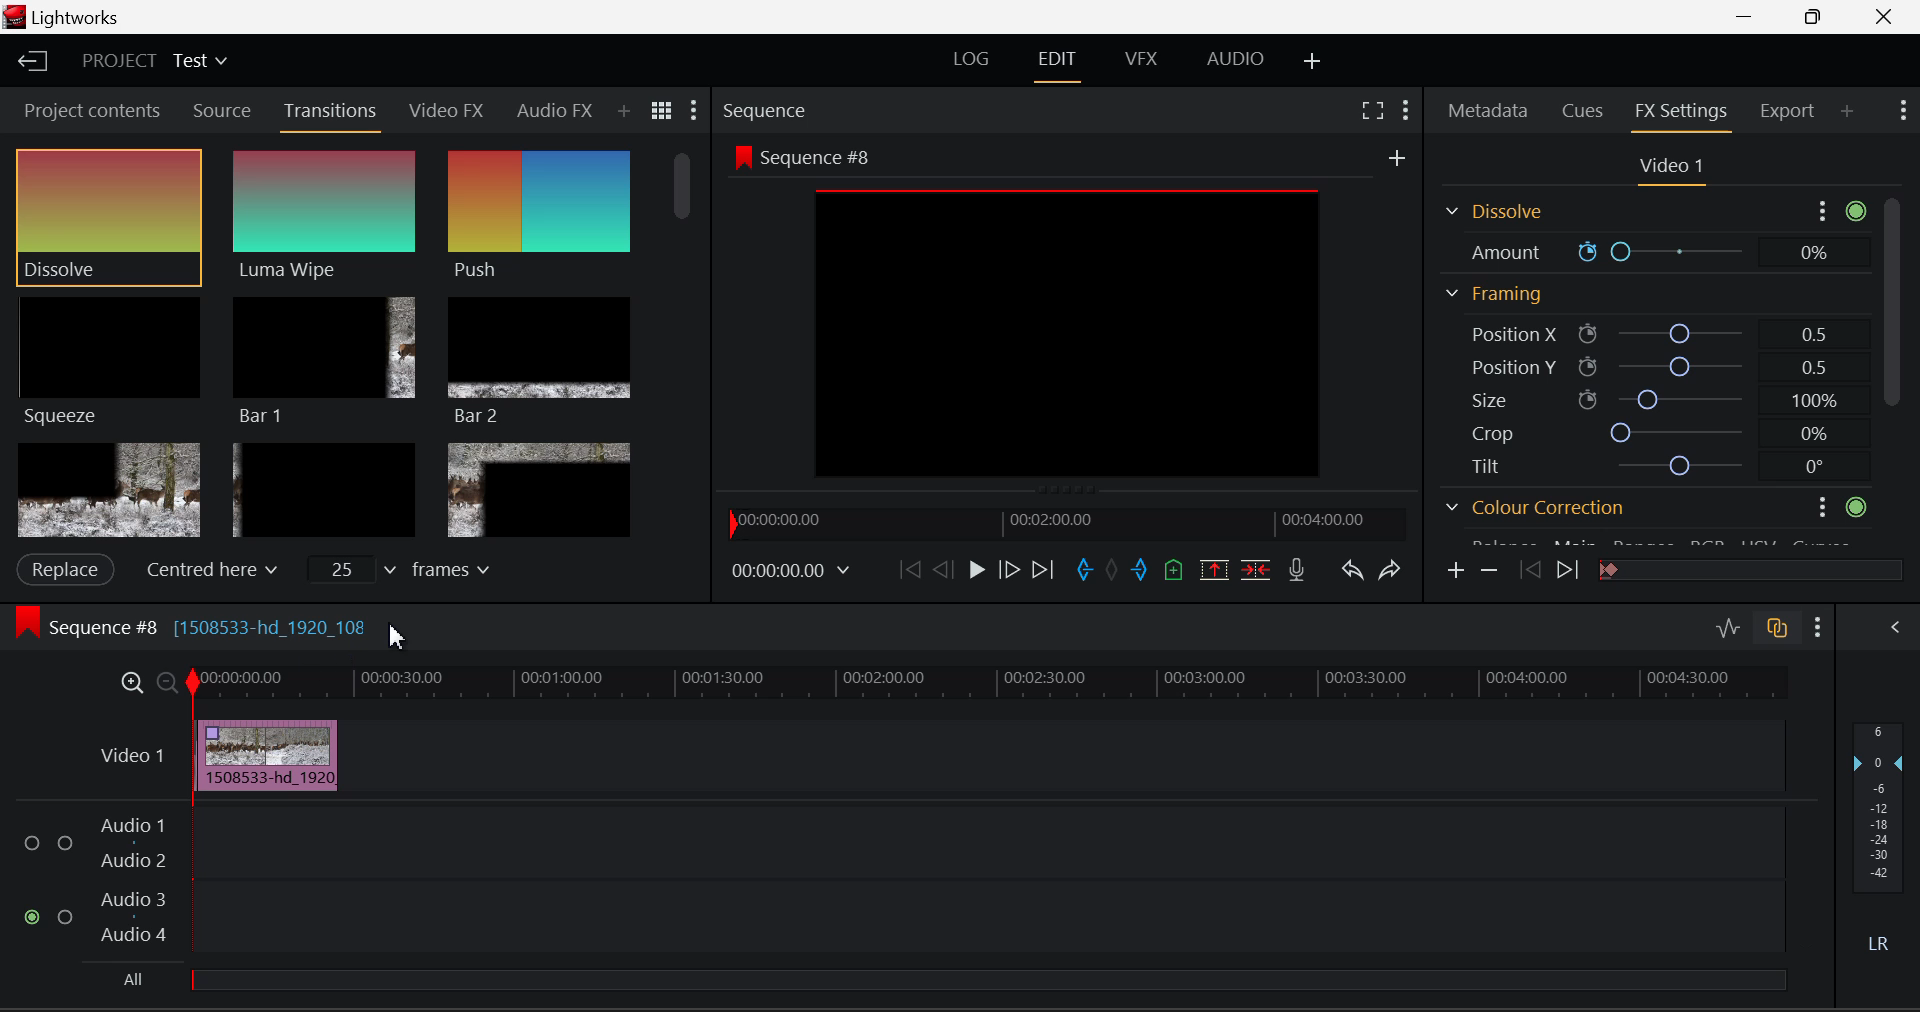 This screenshot has height=1012, width=1920. What do you see at coordinates (1373, 112) in the screenshot?
I see `Full Screen` at bounding box center [1373, 112].